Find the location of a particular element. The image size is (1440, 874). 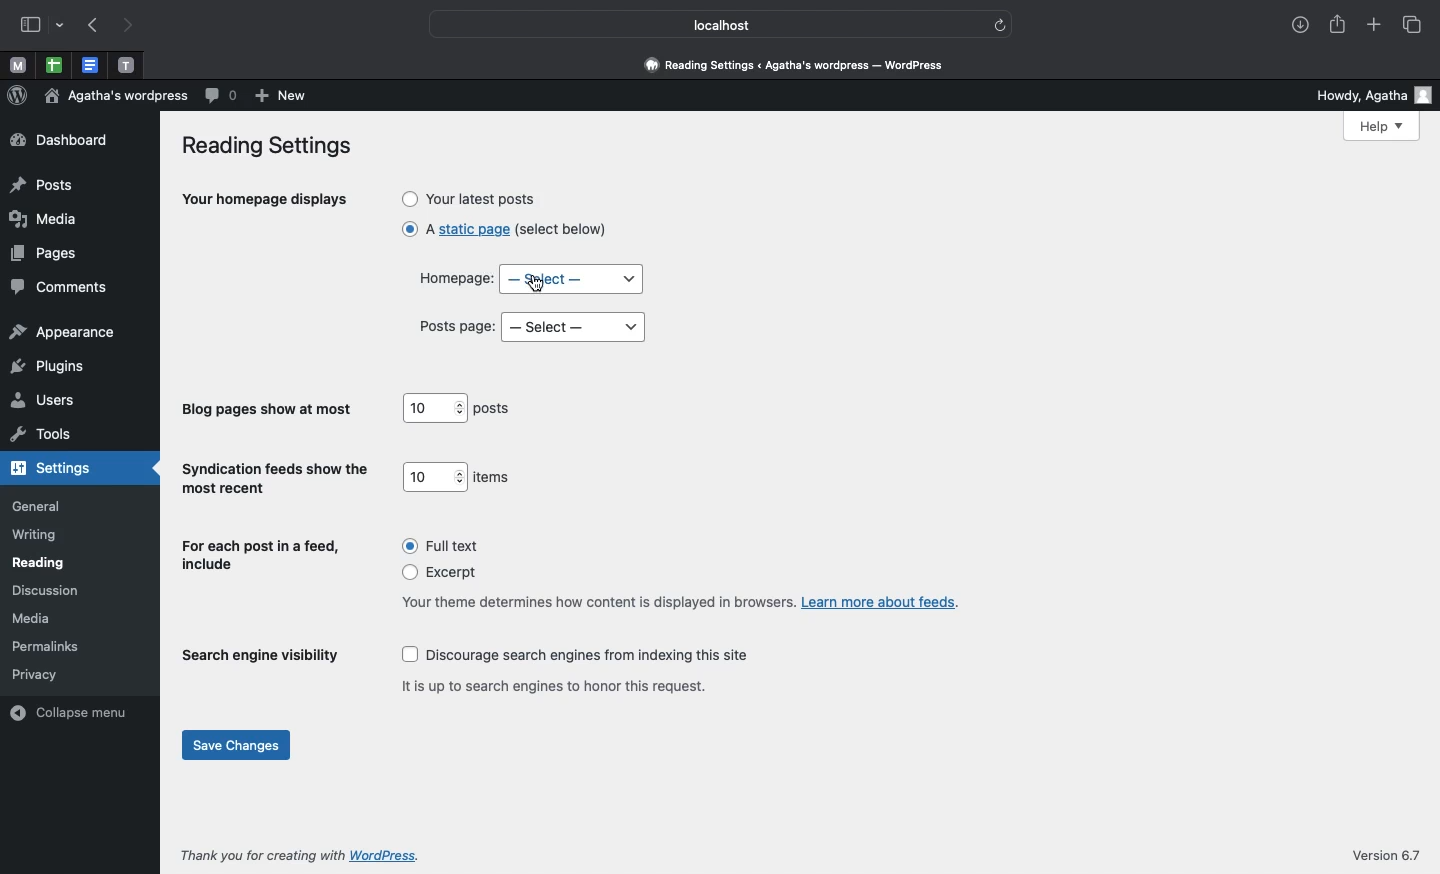

Wordpress is located at coordinates (18, 94).